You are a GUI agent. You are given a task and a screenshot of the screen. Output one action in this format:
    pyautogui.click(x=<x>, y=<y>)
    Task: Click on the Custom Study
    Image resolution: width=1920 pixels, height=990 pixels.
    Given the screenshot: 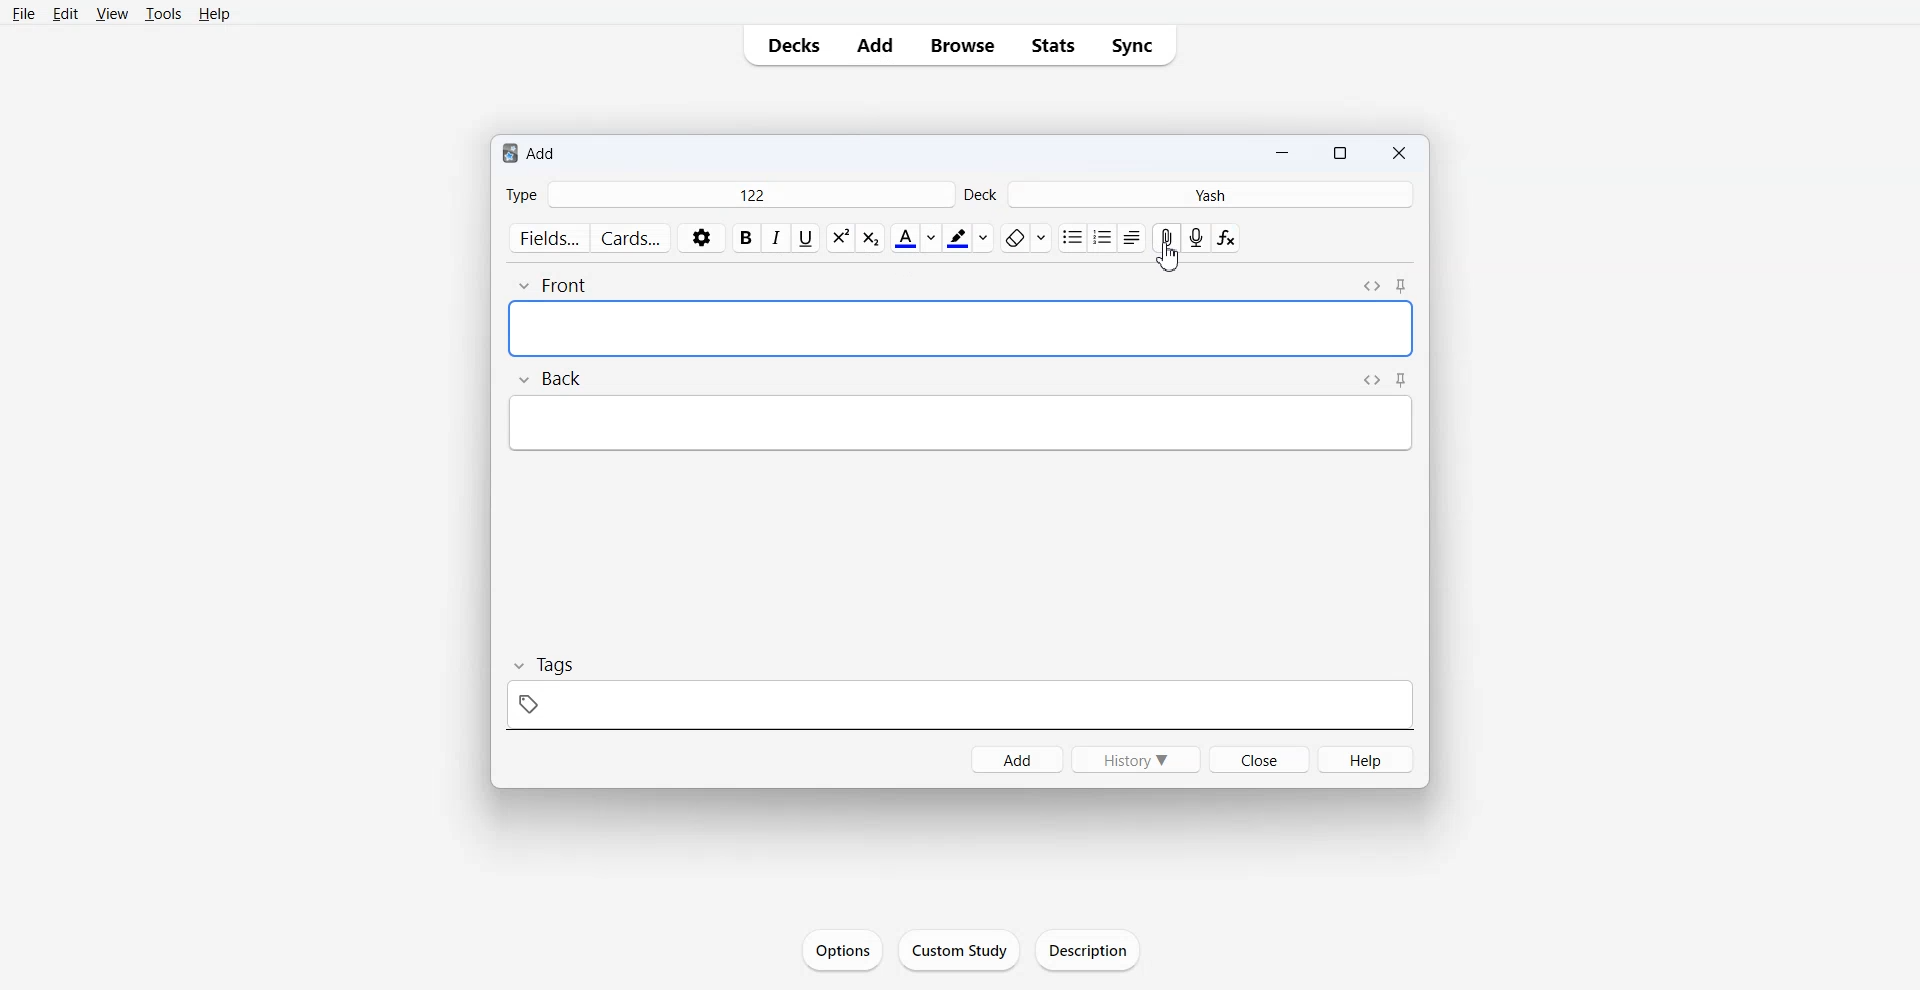 What is the action you would take?
    pyautogui.click(x=959, y=949)
    